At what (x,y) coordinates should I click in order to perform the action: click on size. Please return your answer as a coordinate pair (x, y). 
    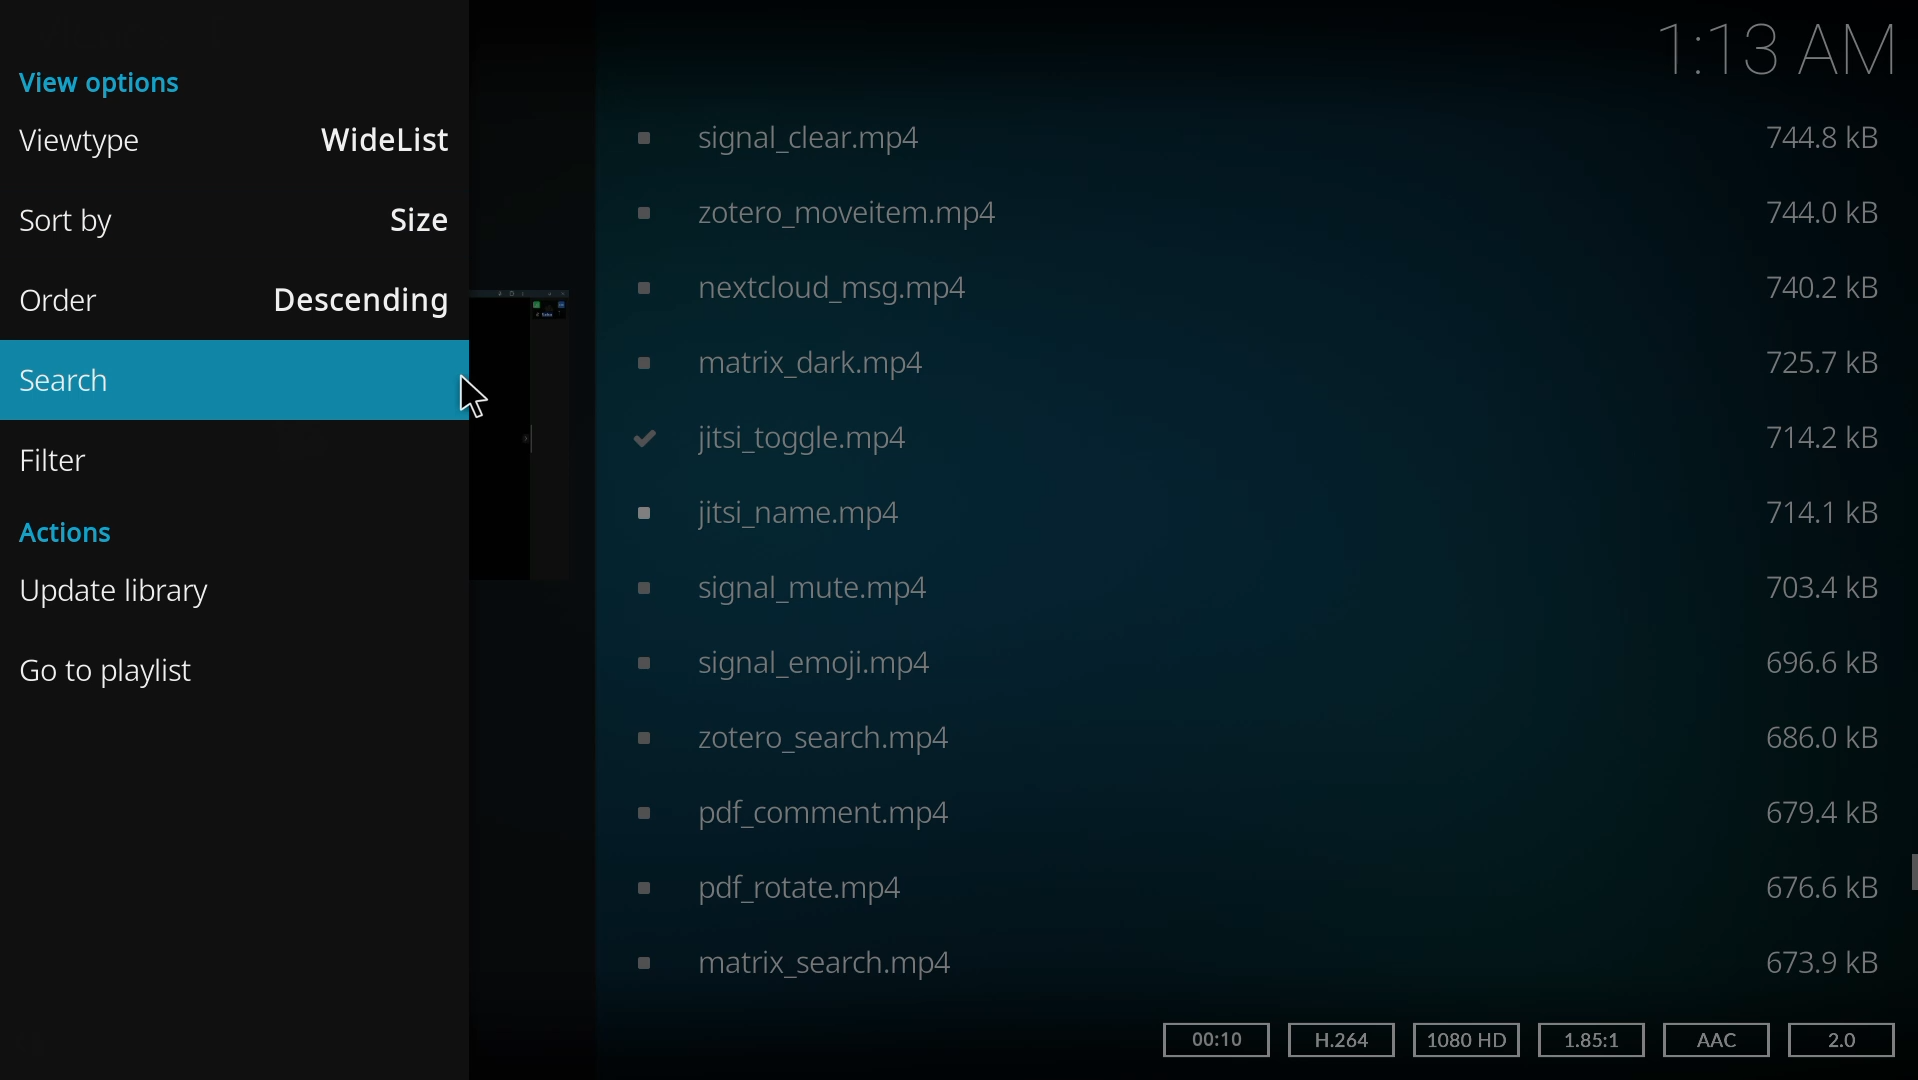
    Looking at the image, I should click on (1821, 285).